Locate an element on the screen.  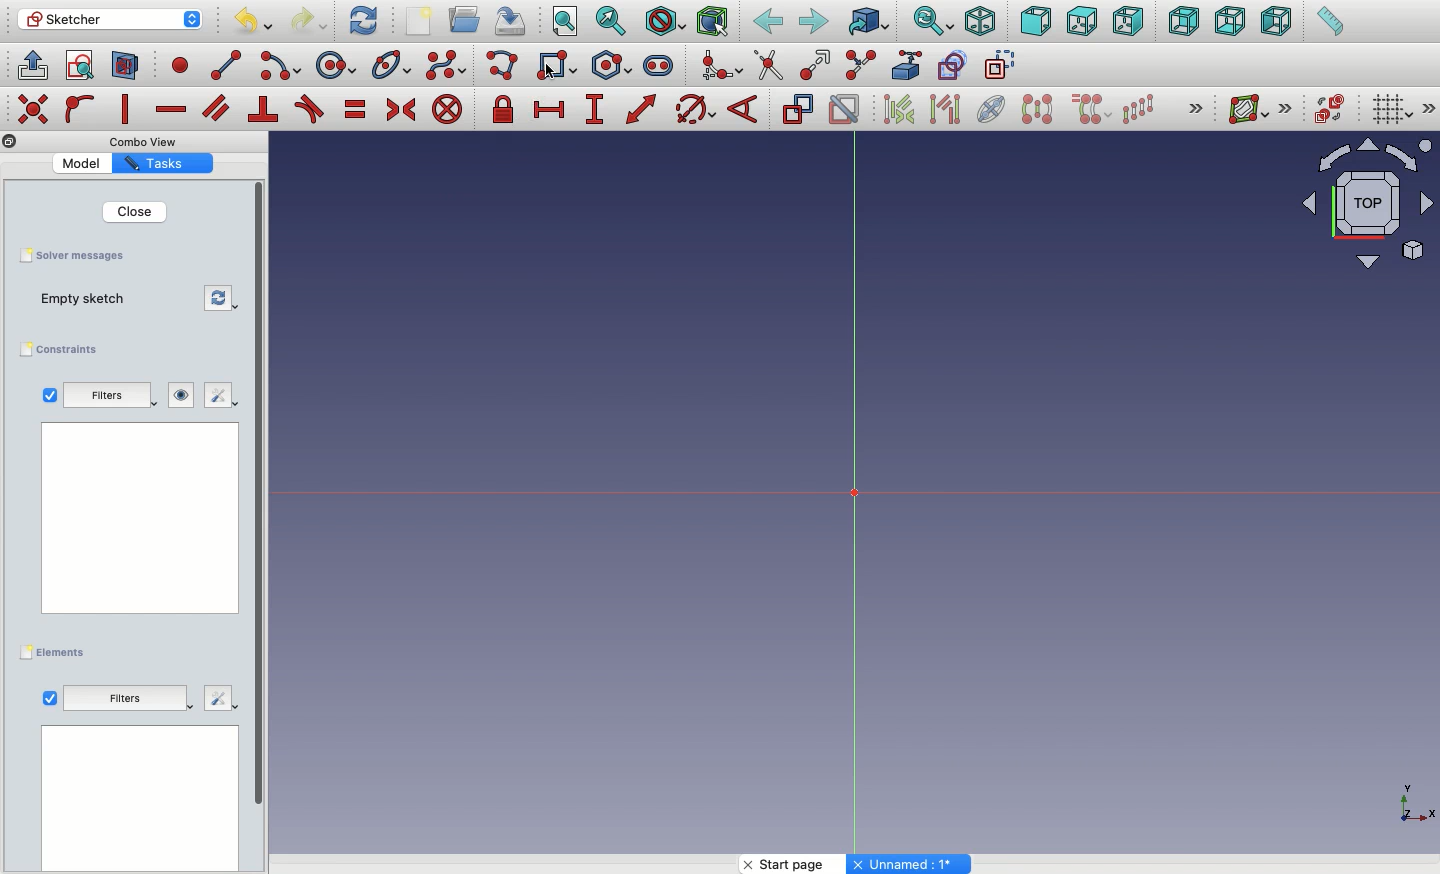
workspace is located at coordinates (141, 517).